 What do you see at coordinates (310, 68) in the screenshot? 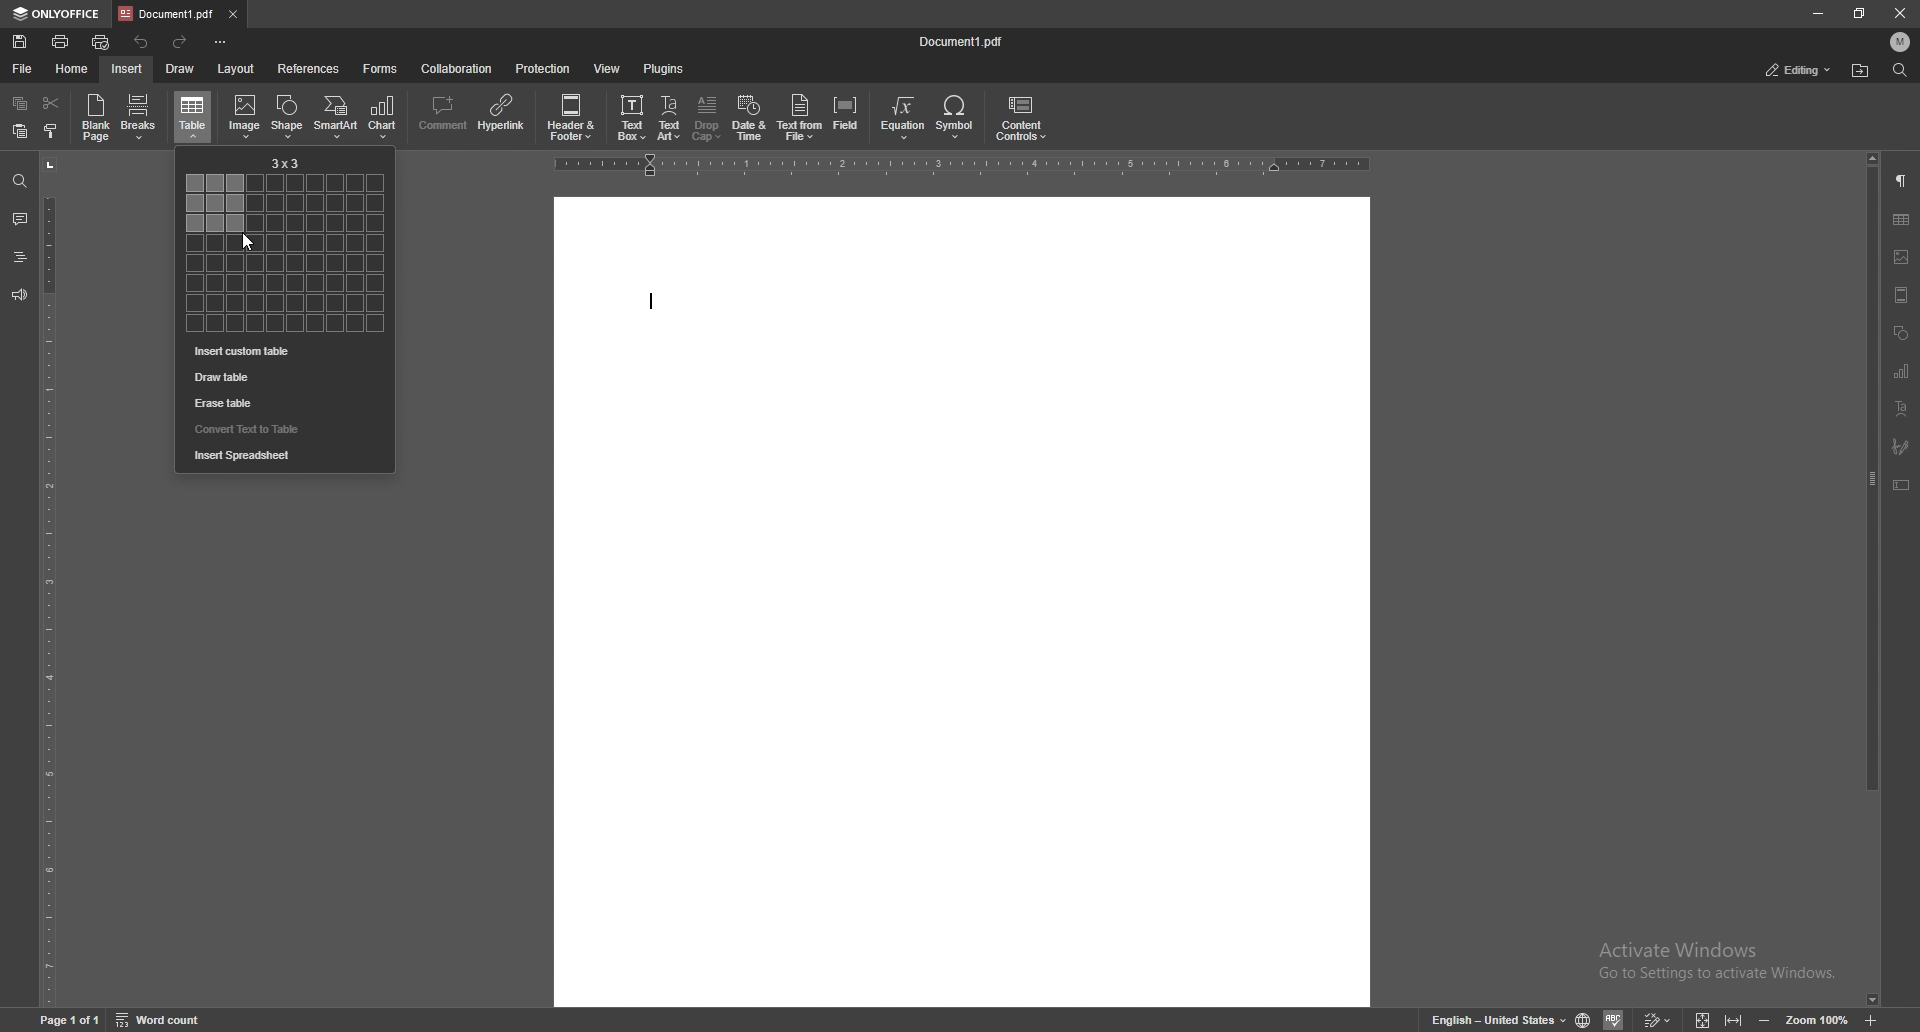
I see `references` at bounding box center [310, 68].